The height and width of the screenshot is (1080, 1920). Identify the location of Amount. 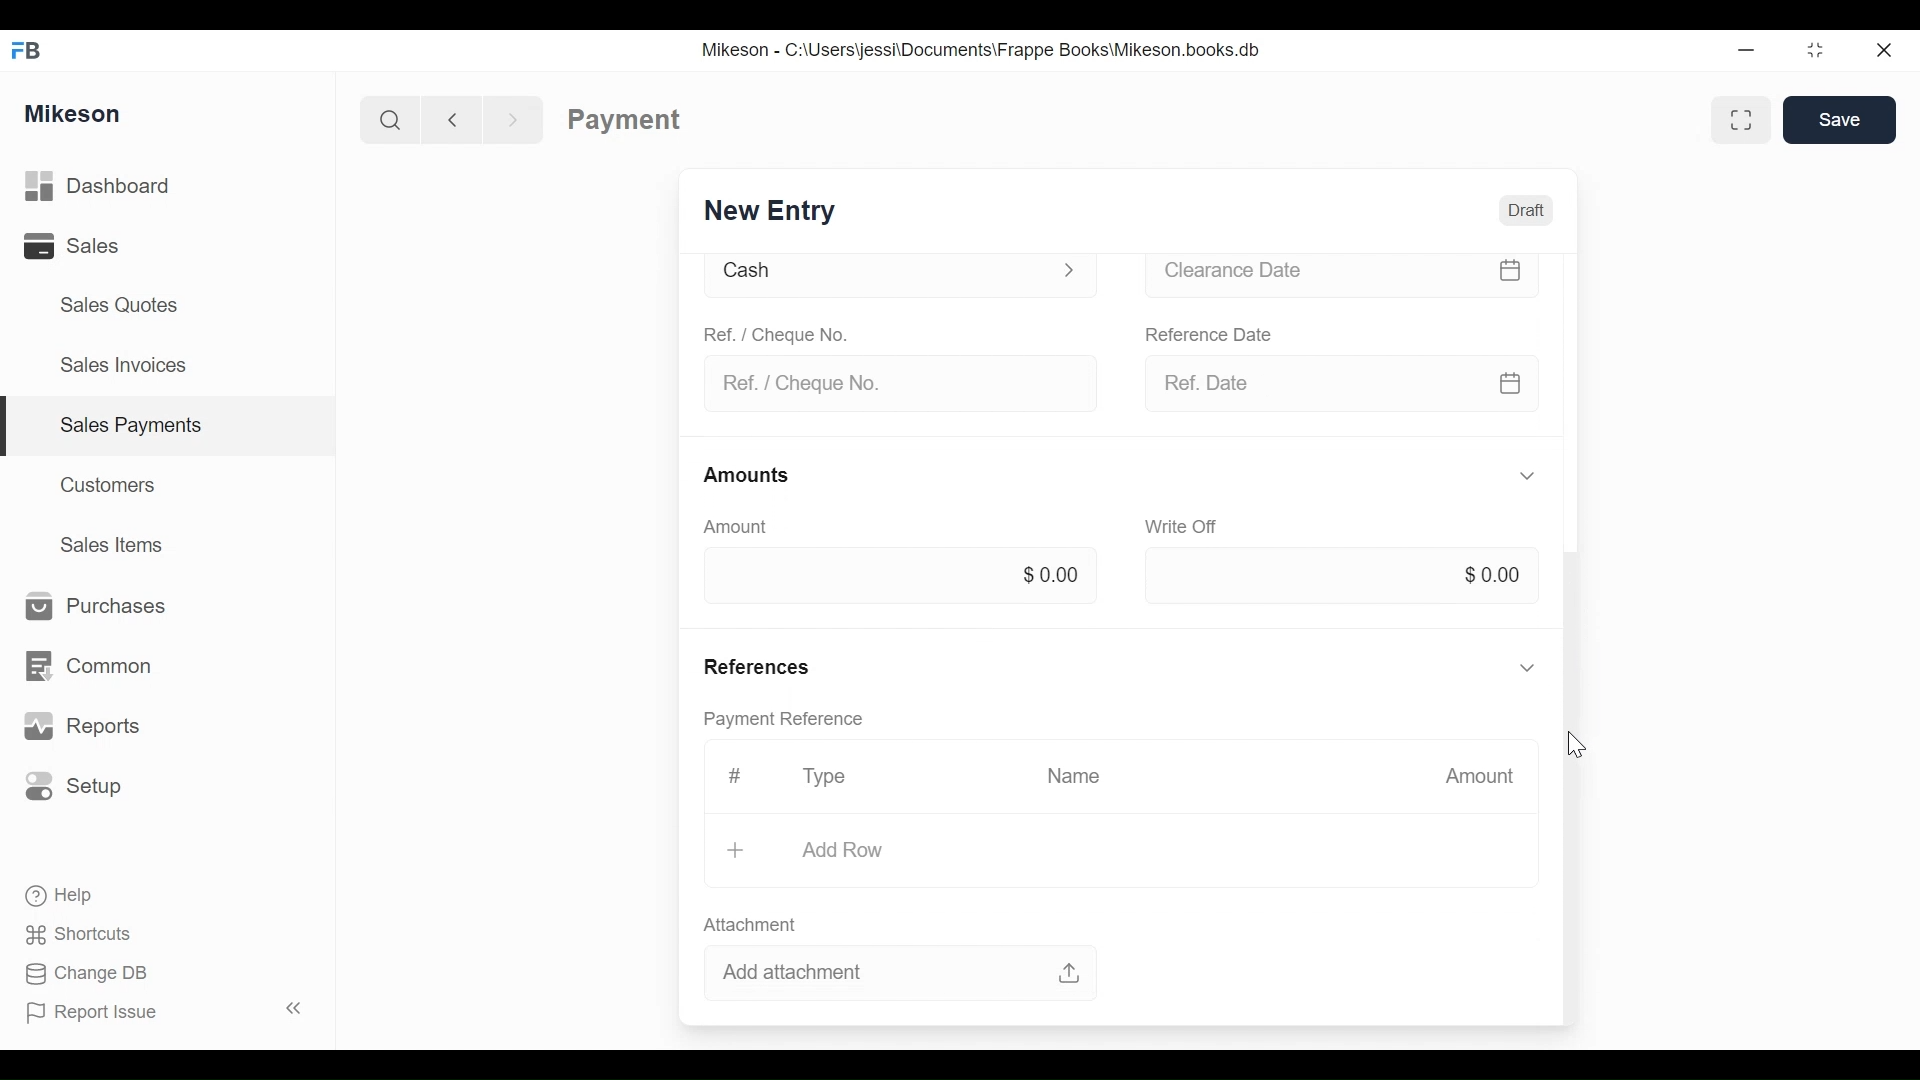
(732, 528).